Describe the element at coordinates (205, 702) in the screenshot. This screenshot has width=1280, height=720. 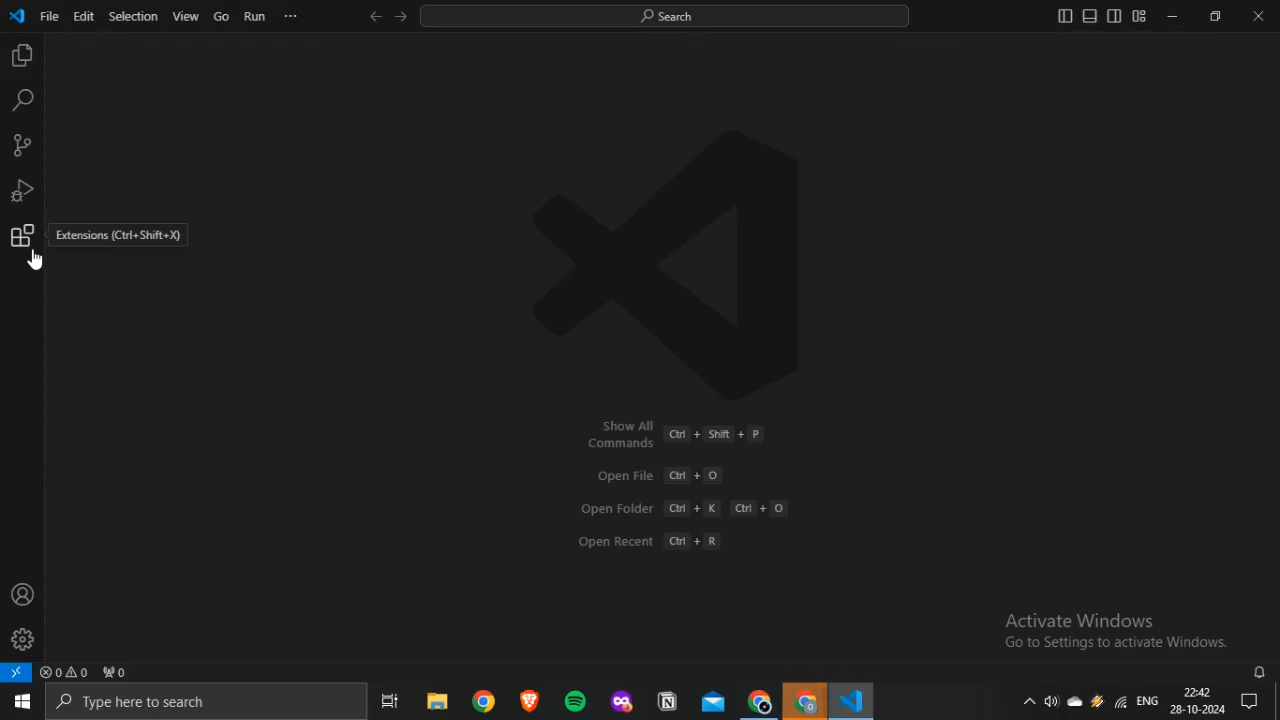
I see `Type here to search` at that location.